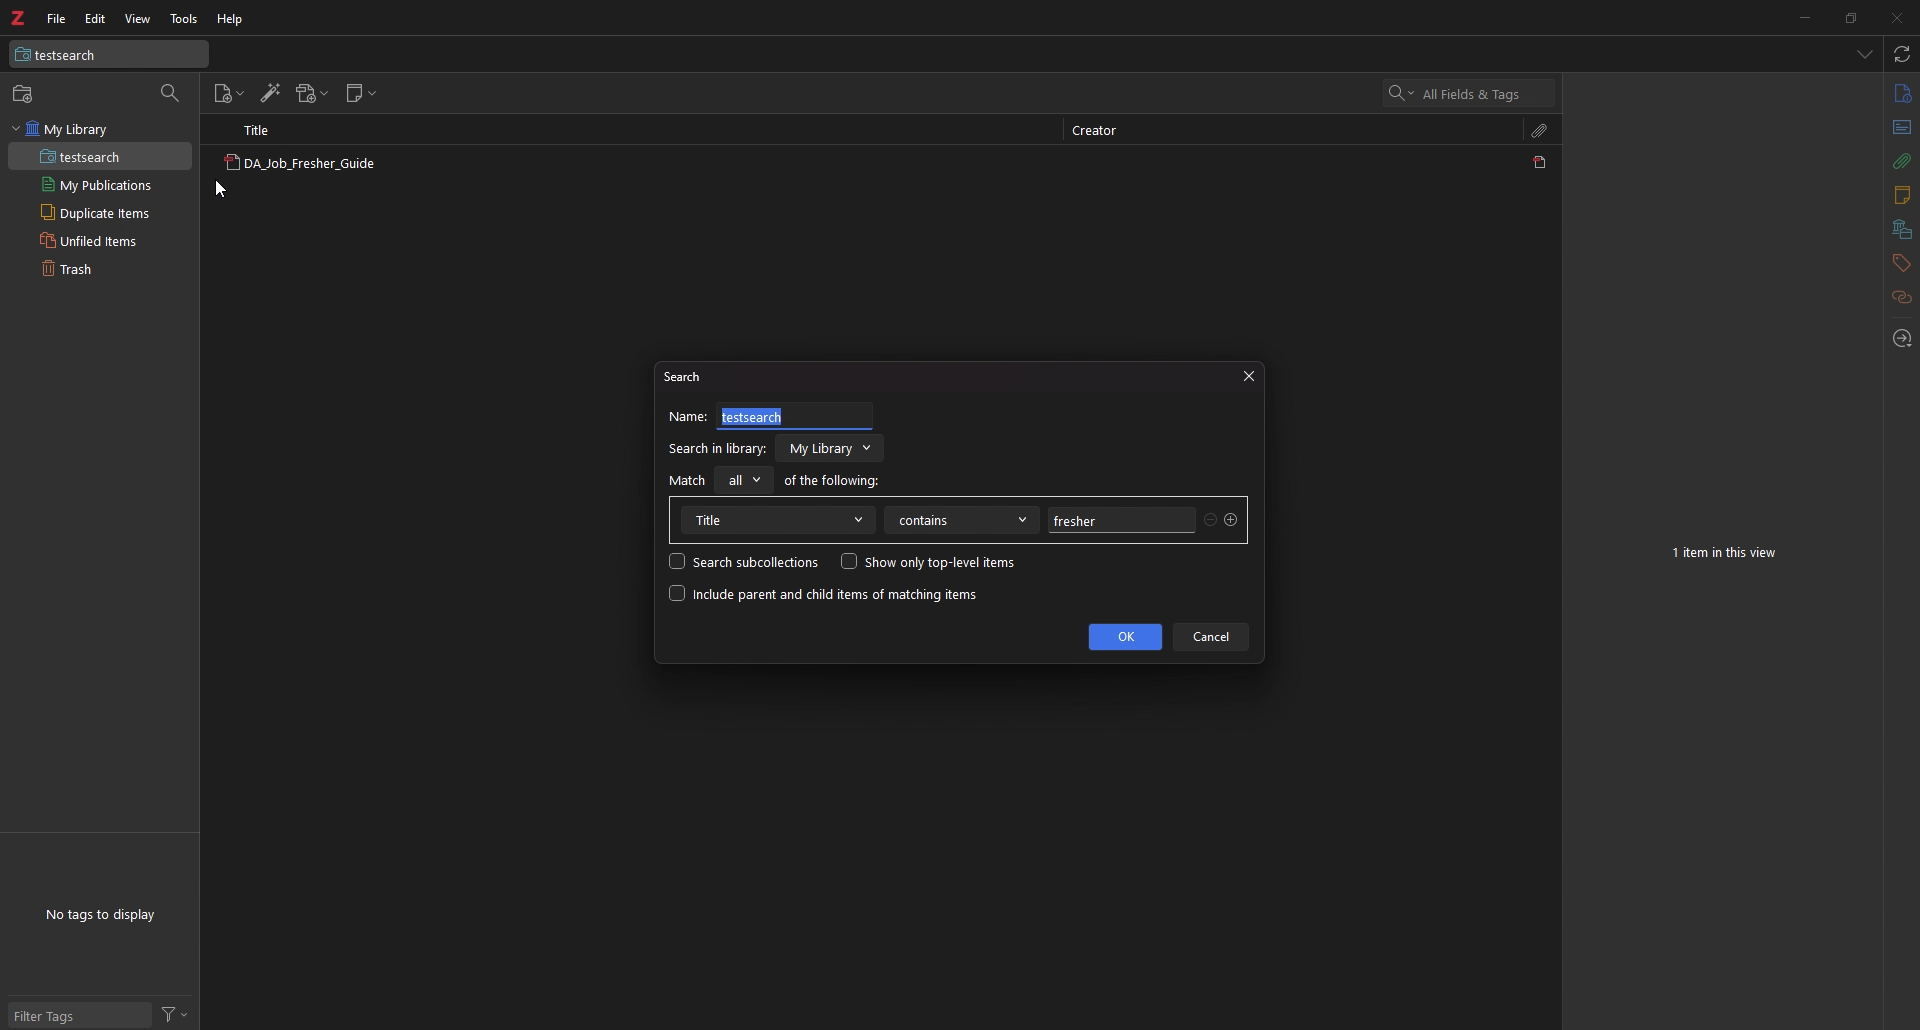 Image resolution: width=1920 pixels, height=1030 pixels. Describe the element at coordinates (175, 1013) in the screenshot. I see `Filter` at that location.